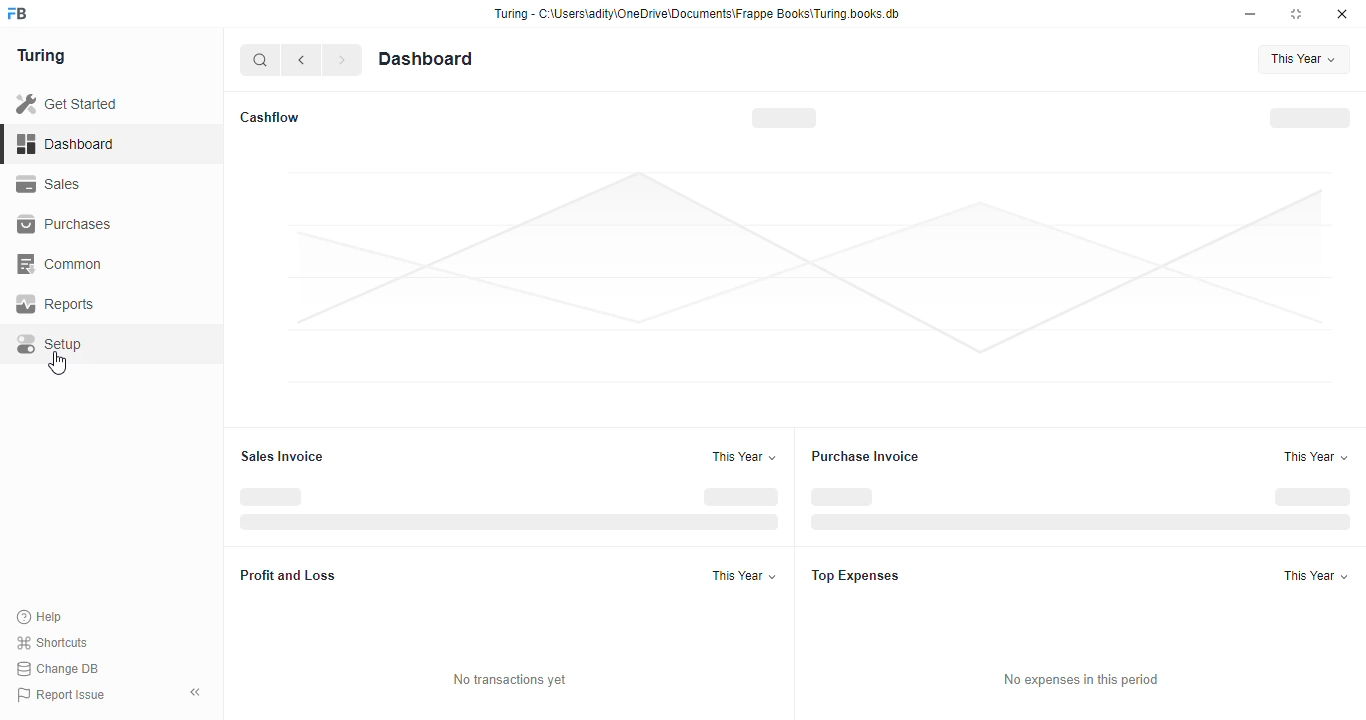 Image resolution: width=1366 pixels, height=720 pixels. I want to click on Sales, so click(98, 182).